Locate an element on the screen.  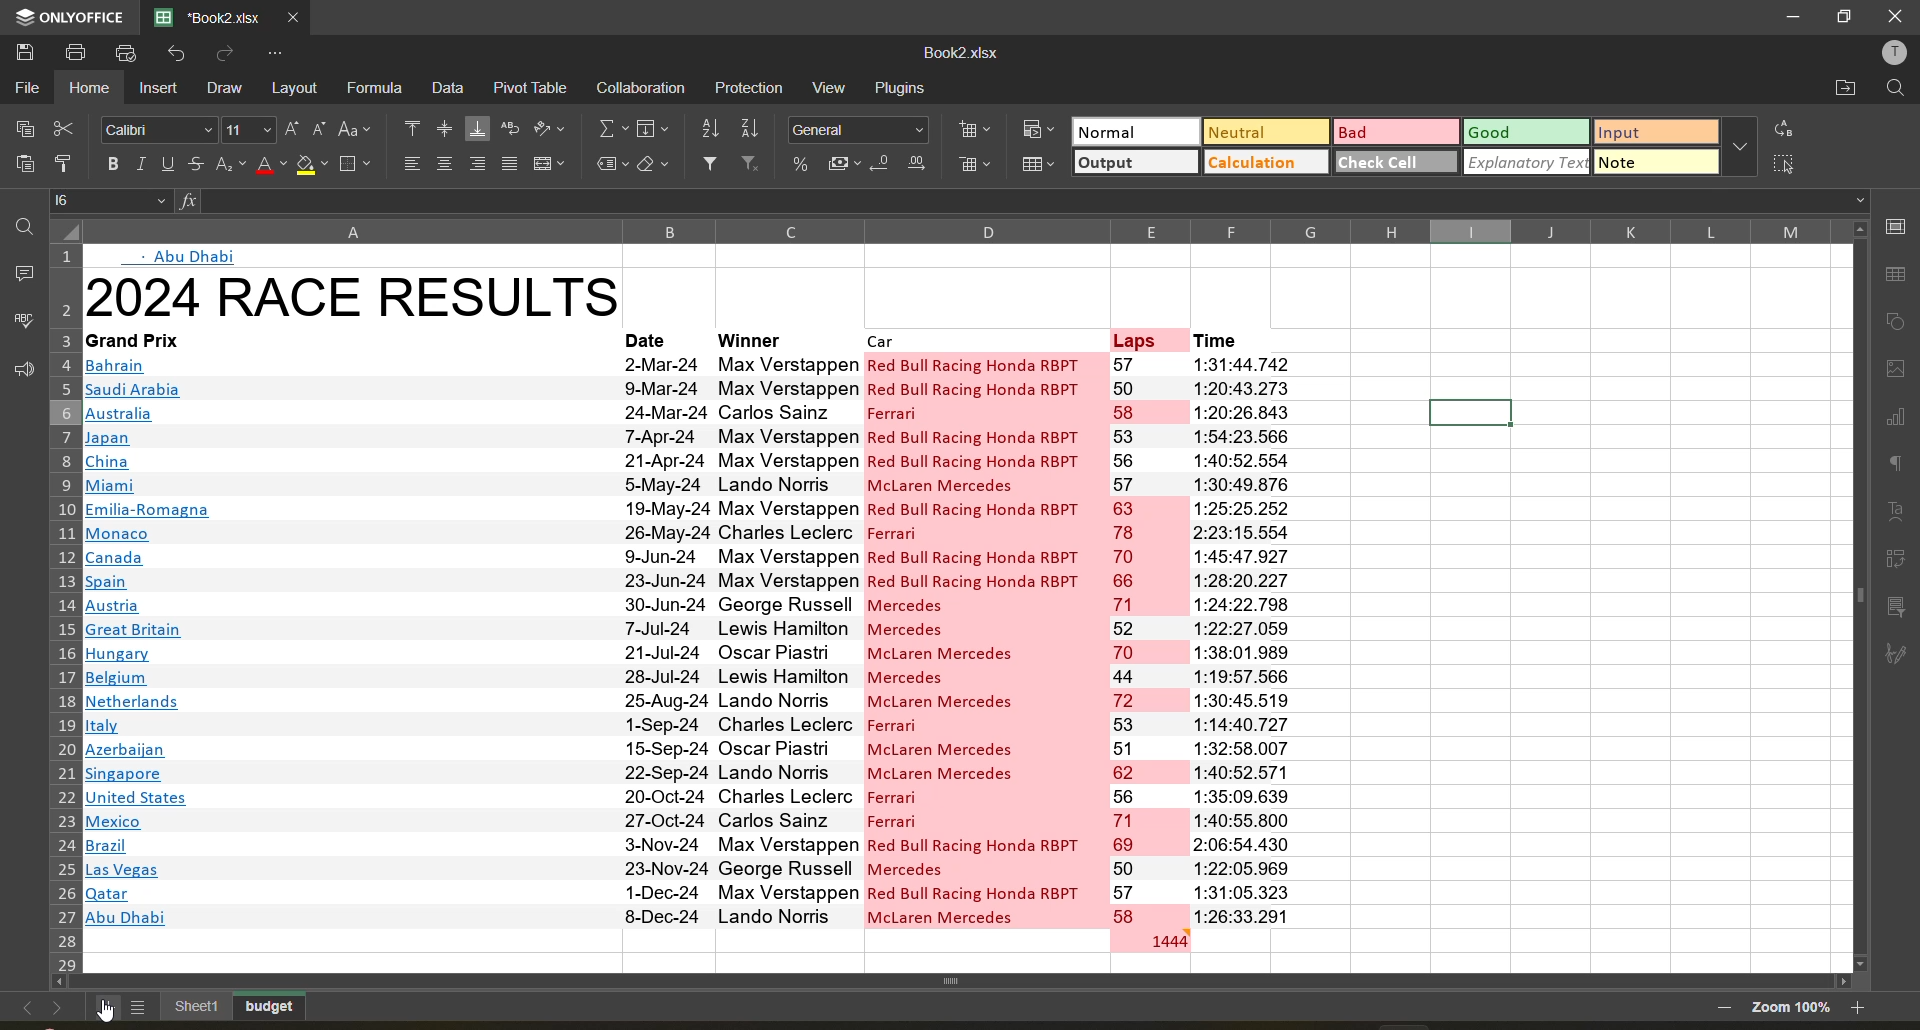
insert is located at coordinates (157, 88).